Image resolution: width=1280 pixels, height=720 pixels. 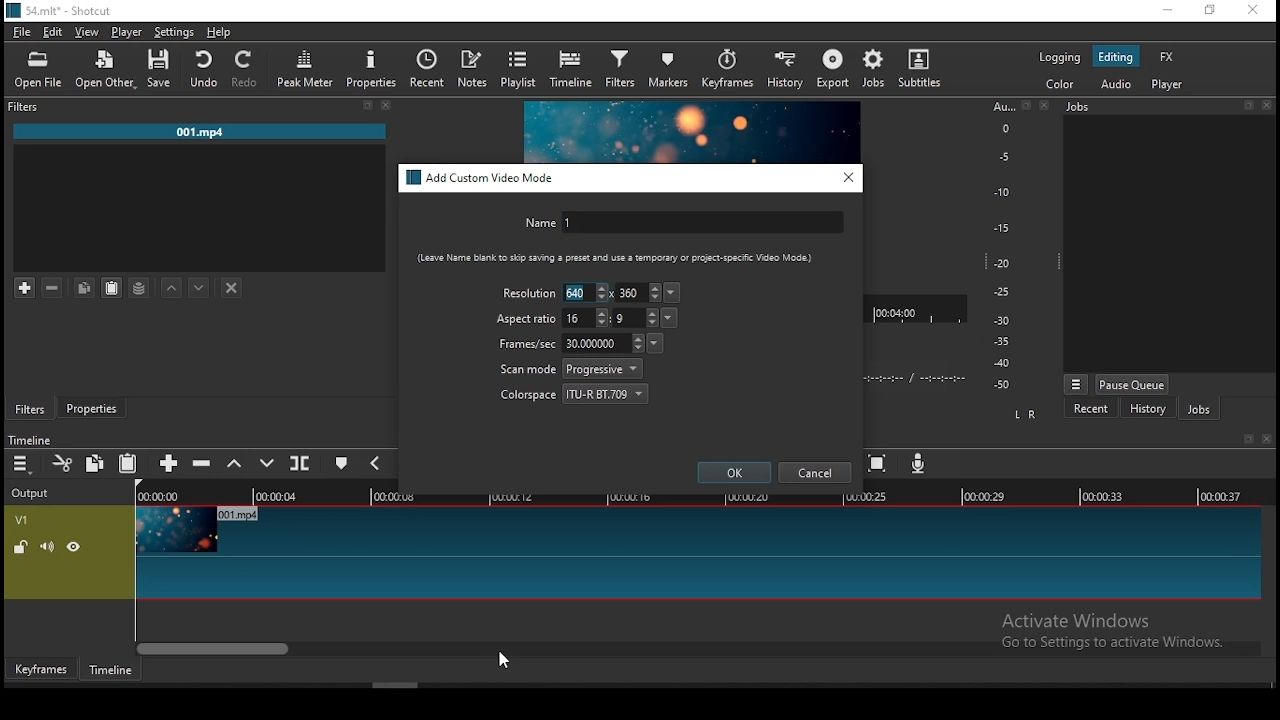 I want to click on close, so click(x=1047, y=105).